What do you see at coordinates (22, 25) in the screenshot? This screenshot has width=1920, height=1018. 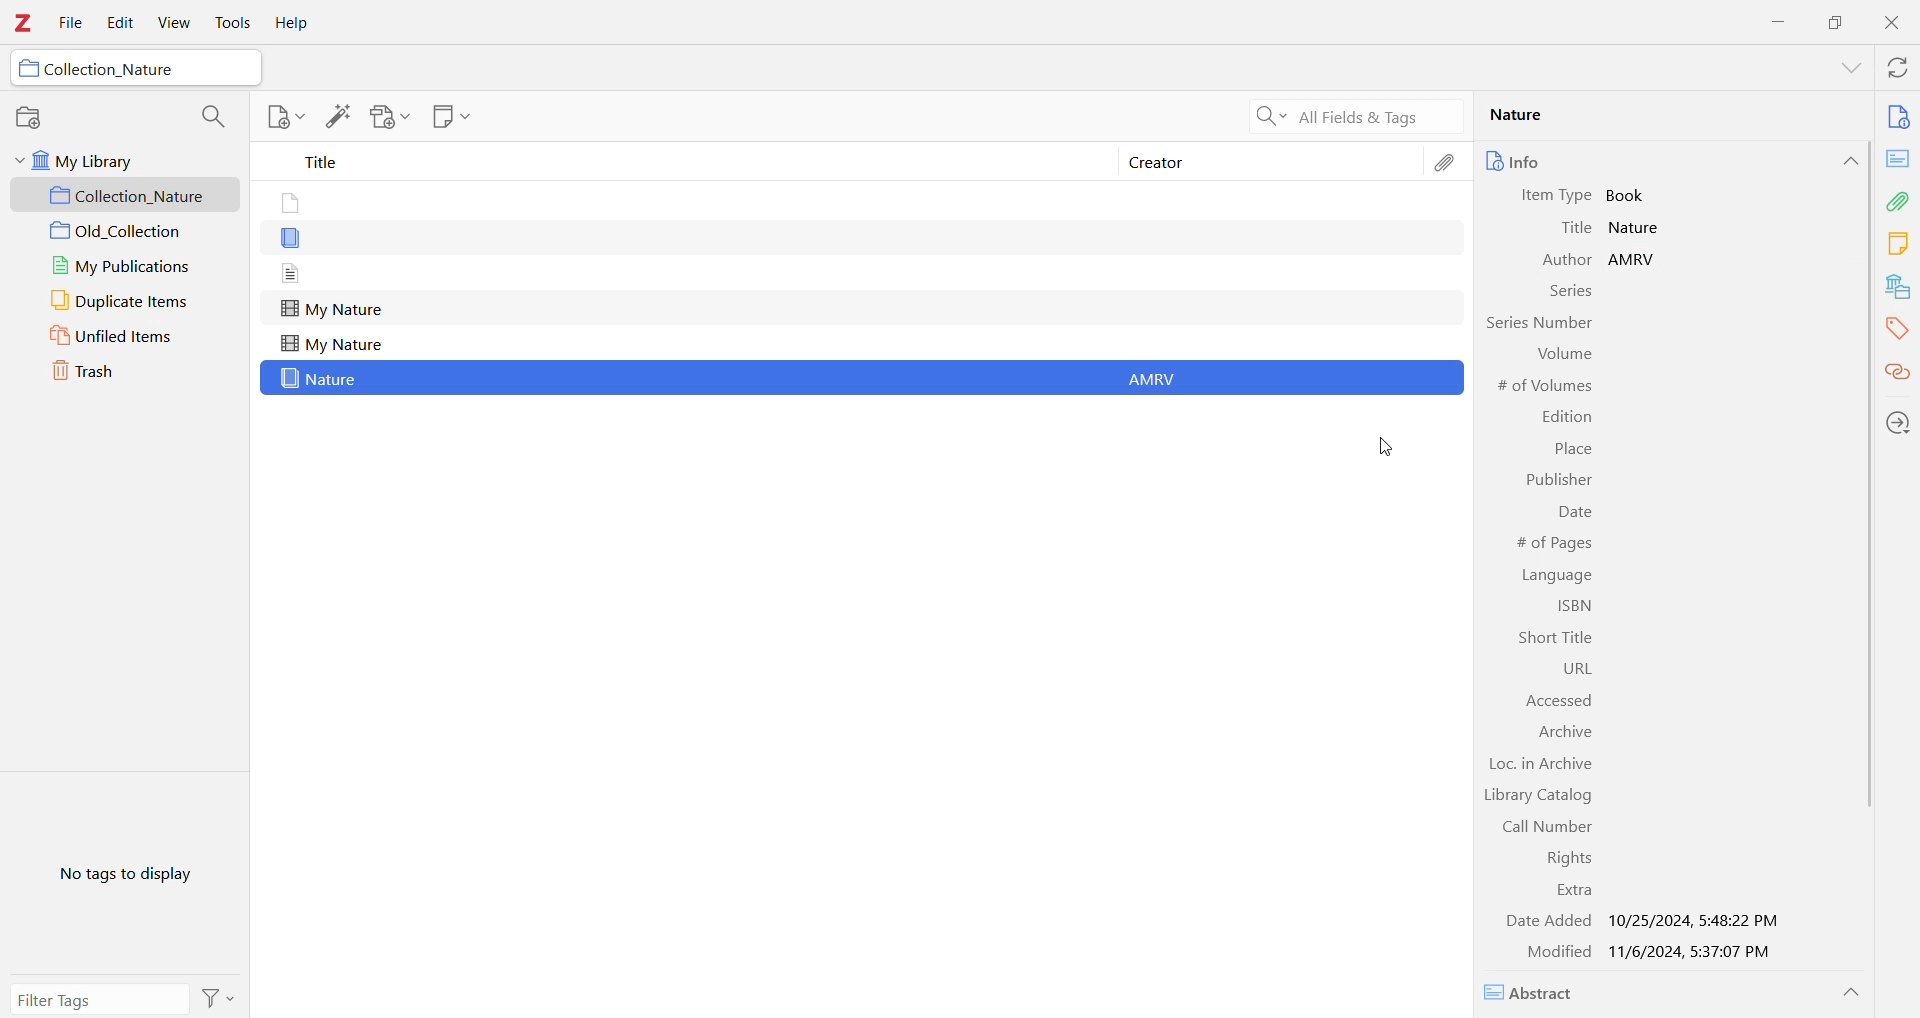 I see `Application Logo` at bounding box center [22, 25].